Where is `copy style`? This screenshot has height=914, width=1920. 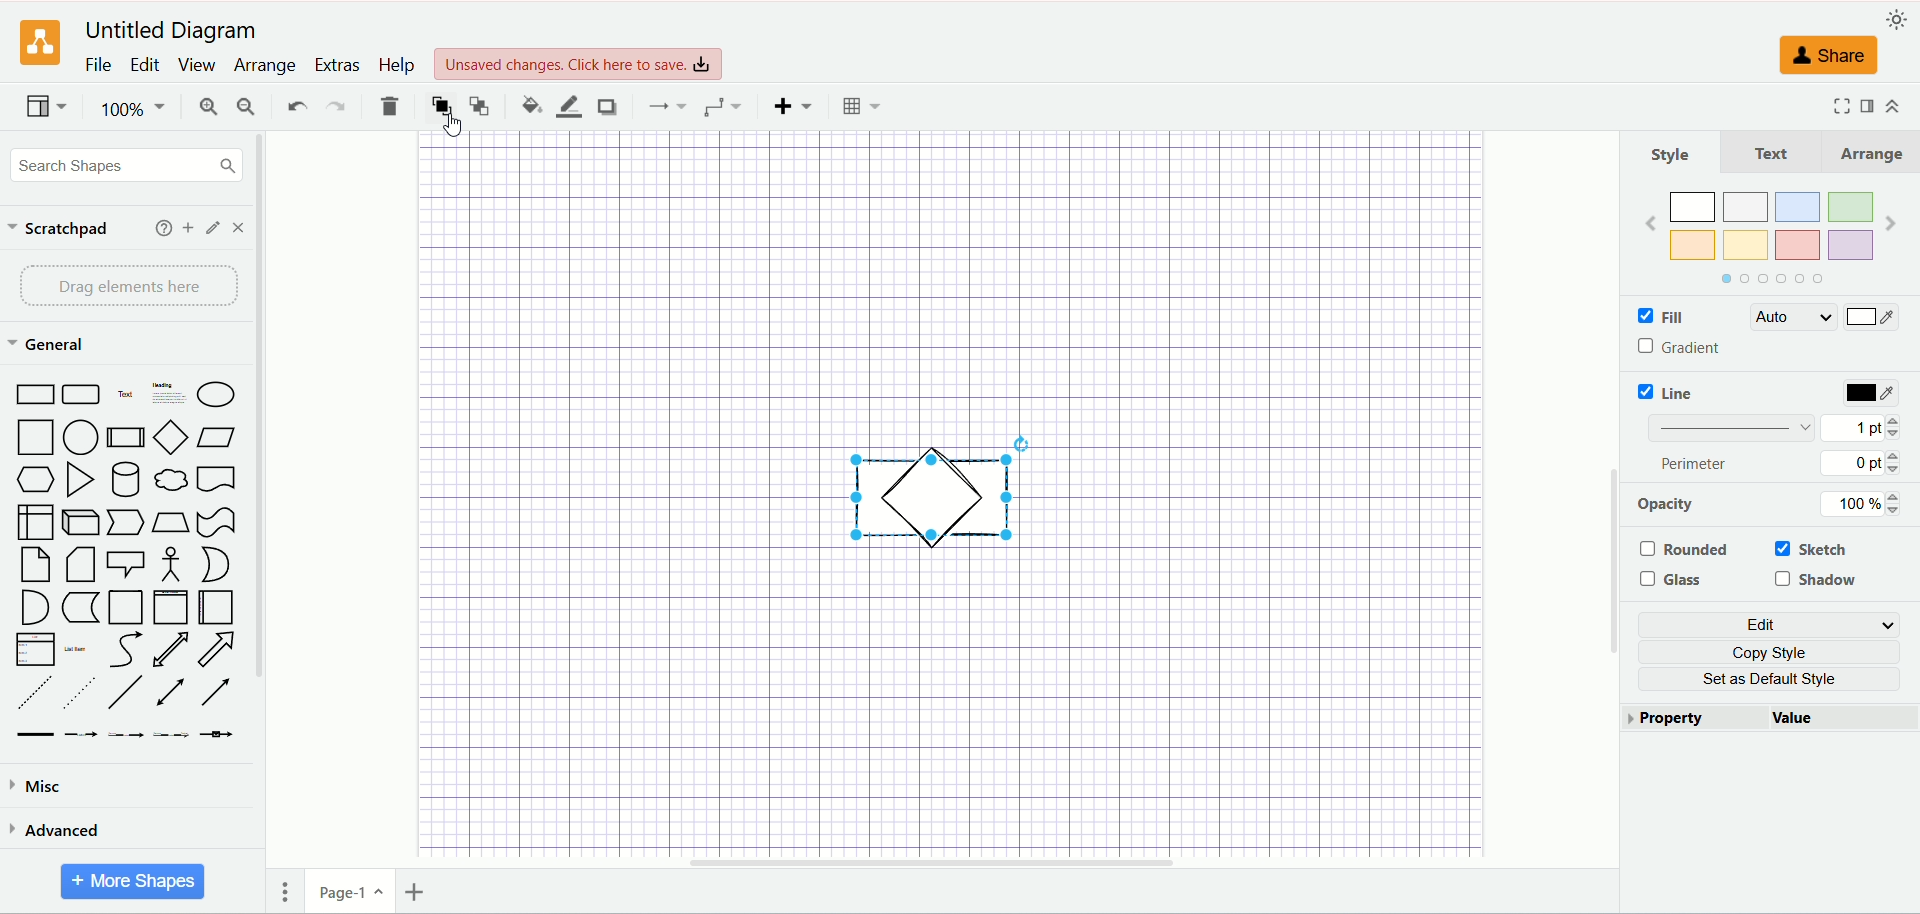 copy style is located at coordinates (1765, 652).